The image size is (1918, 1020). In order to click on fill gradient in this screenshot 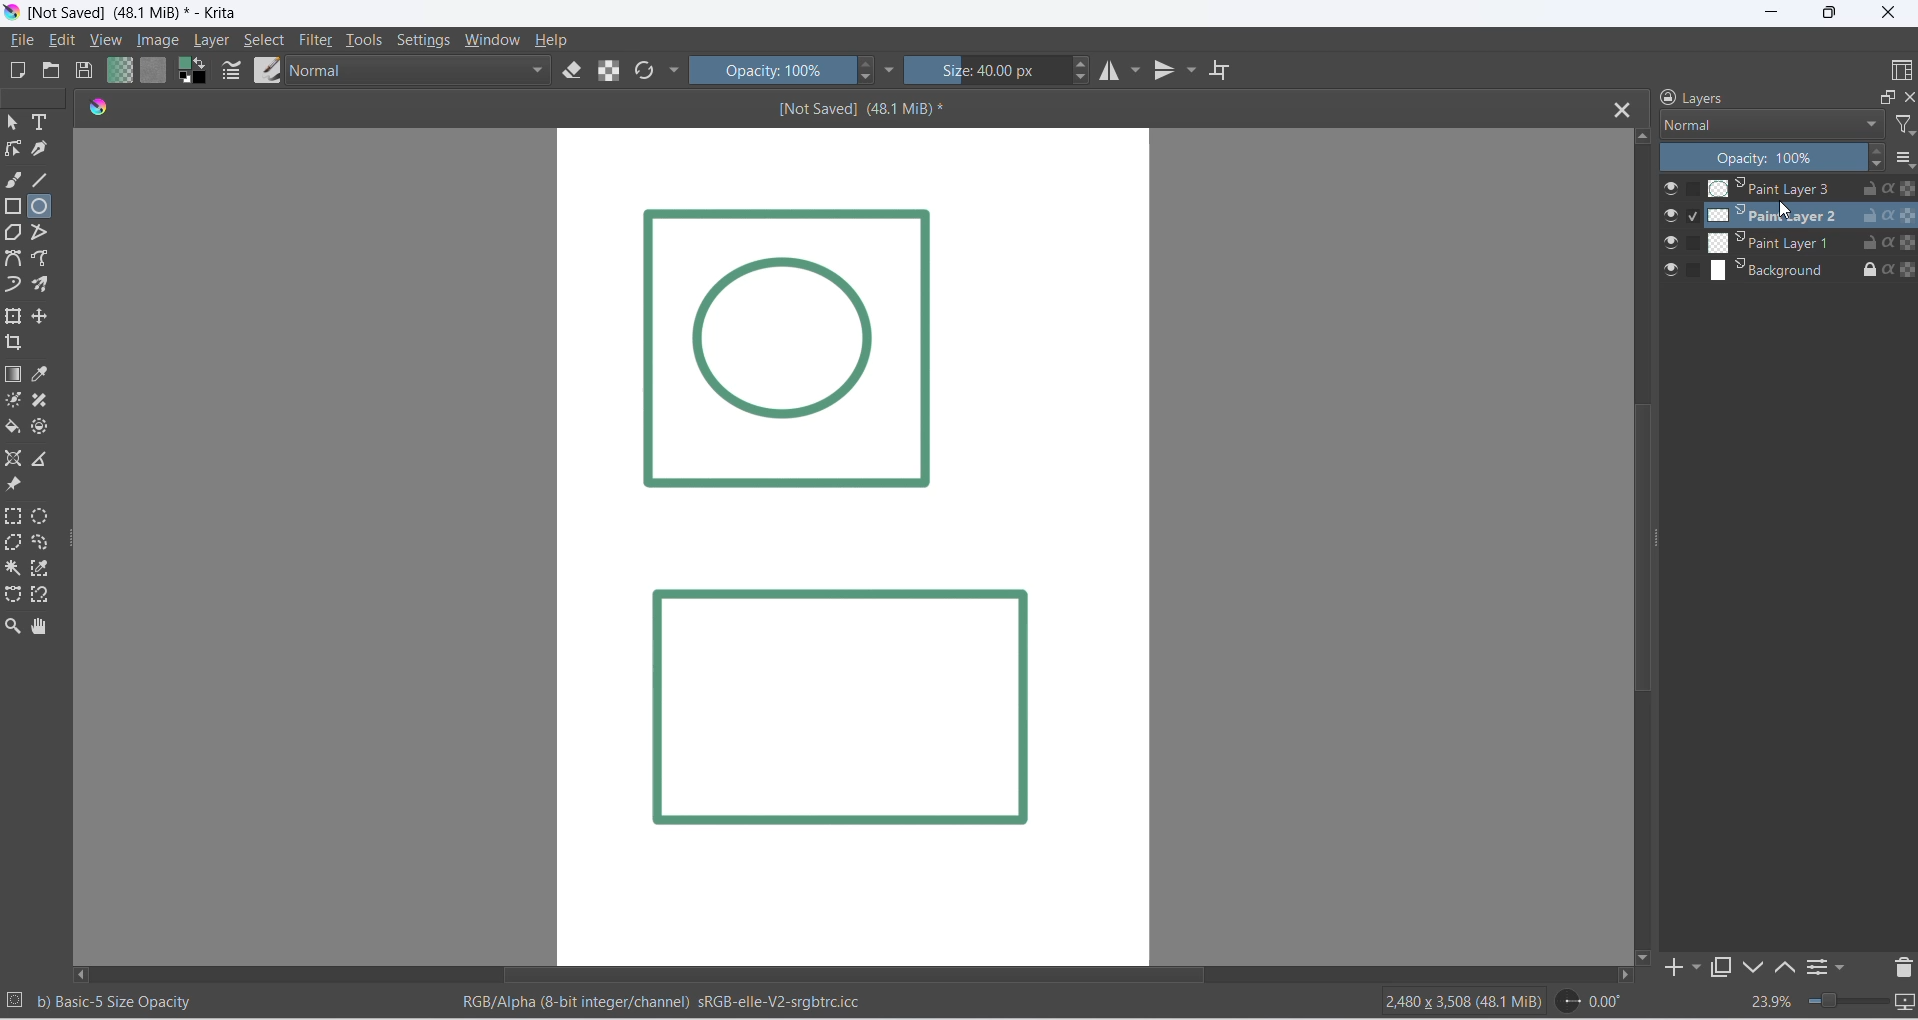, I will do `click(121, 72)`.